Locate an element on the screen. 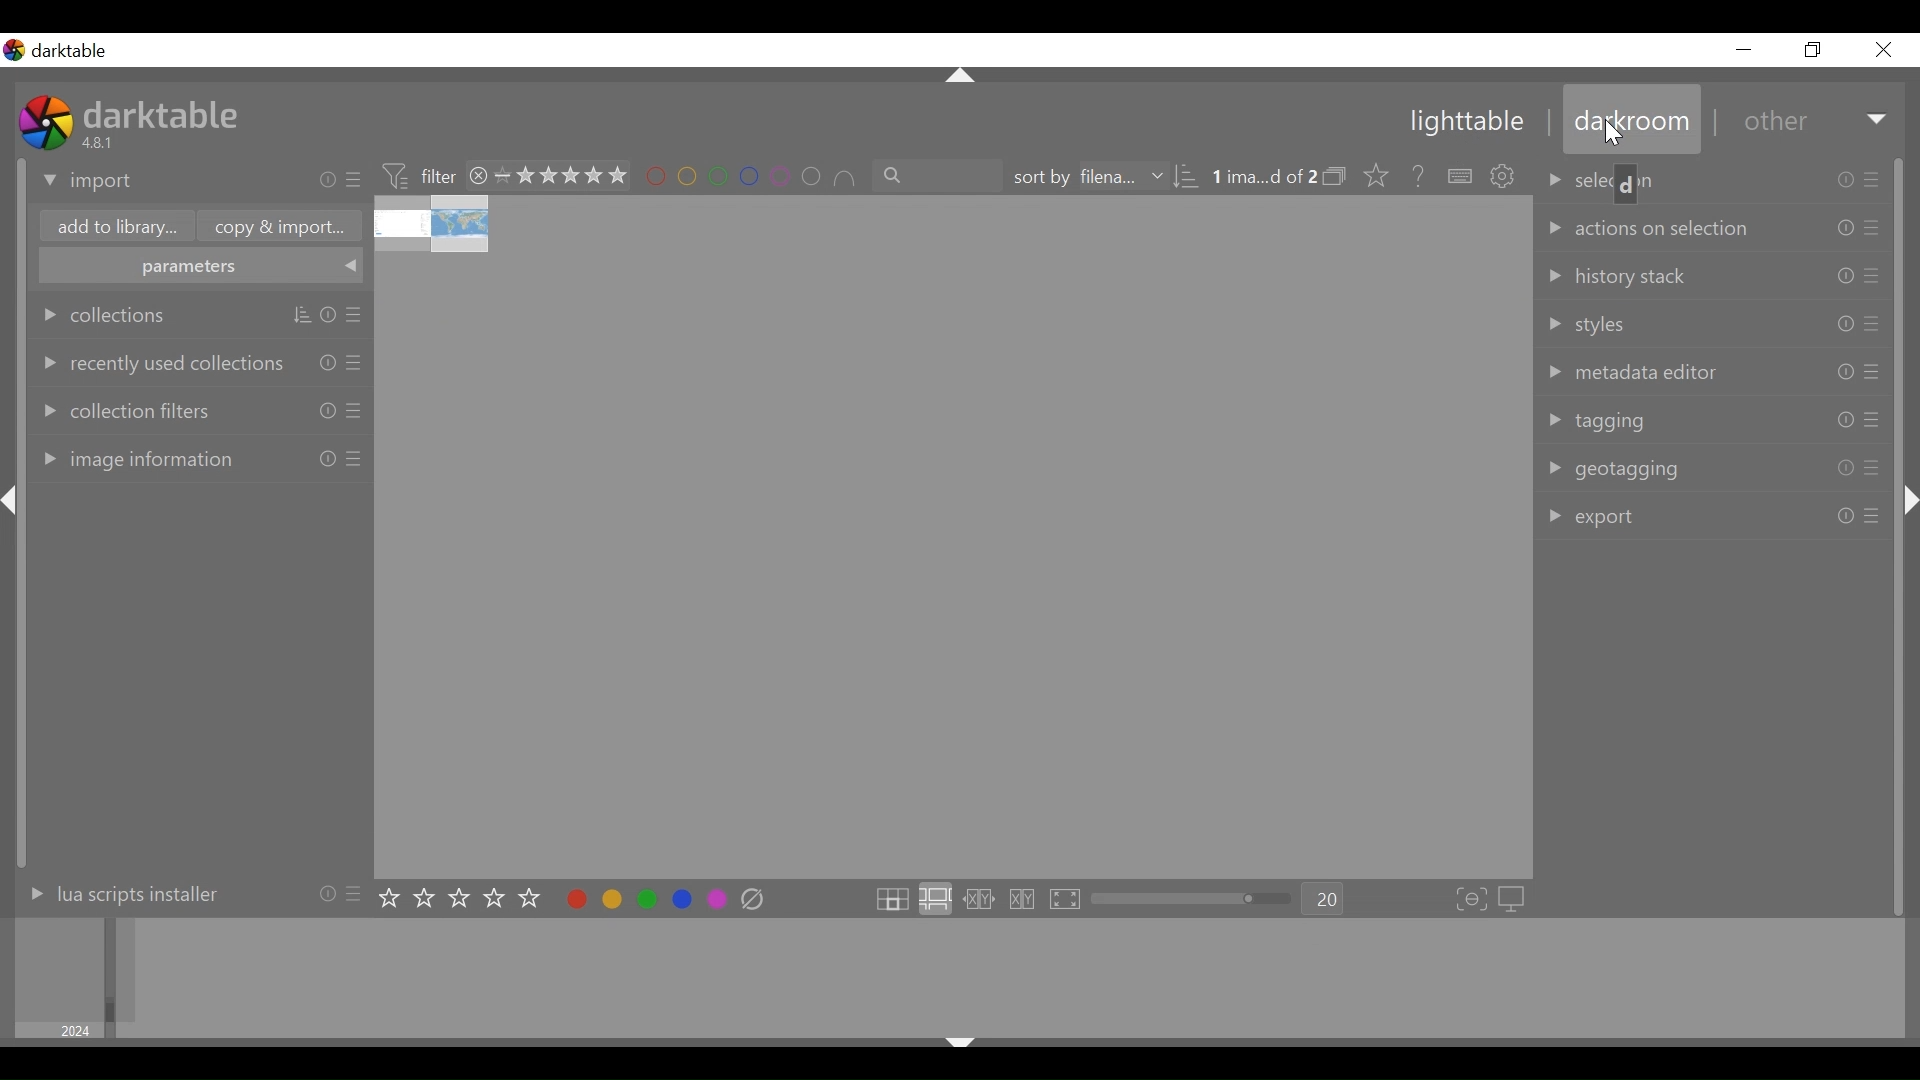  lua scripts installer is located at coordinates (183, 899).